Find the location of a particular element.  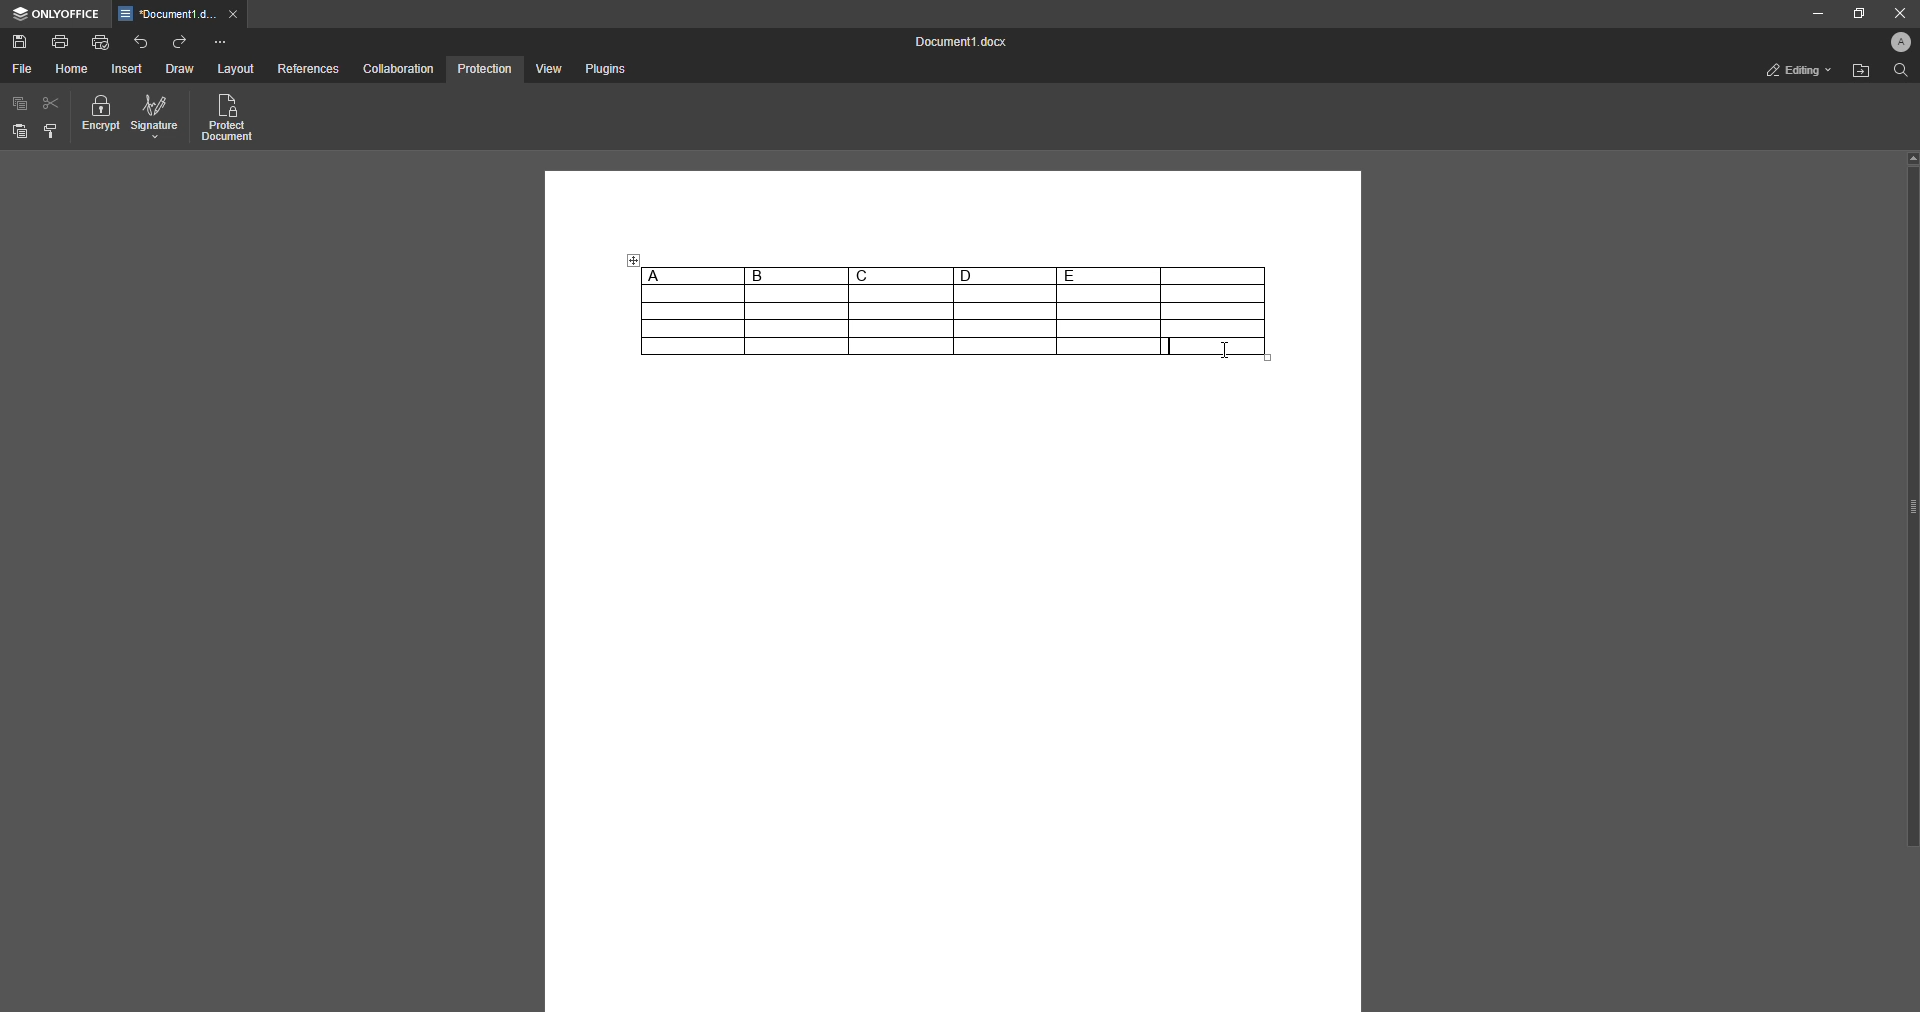

D is located at coordinates (1004, 275).